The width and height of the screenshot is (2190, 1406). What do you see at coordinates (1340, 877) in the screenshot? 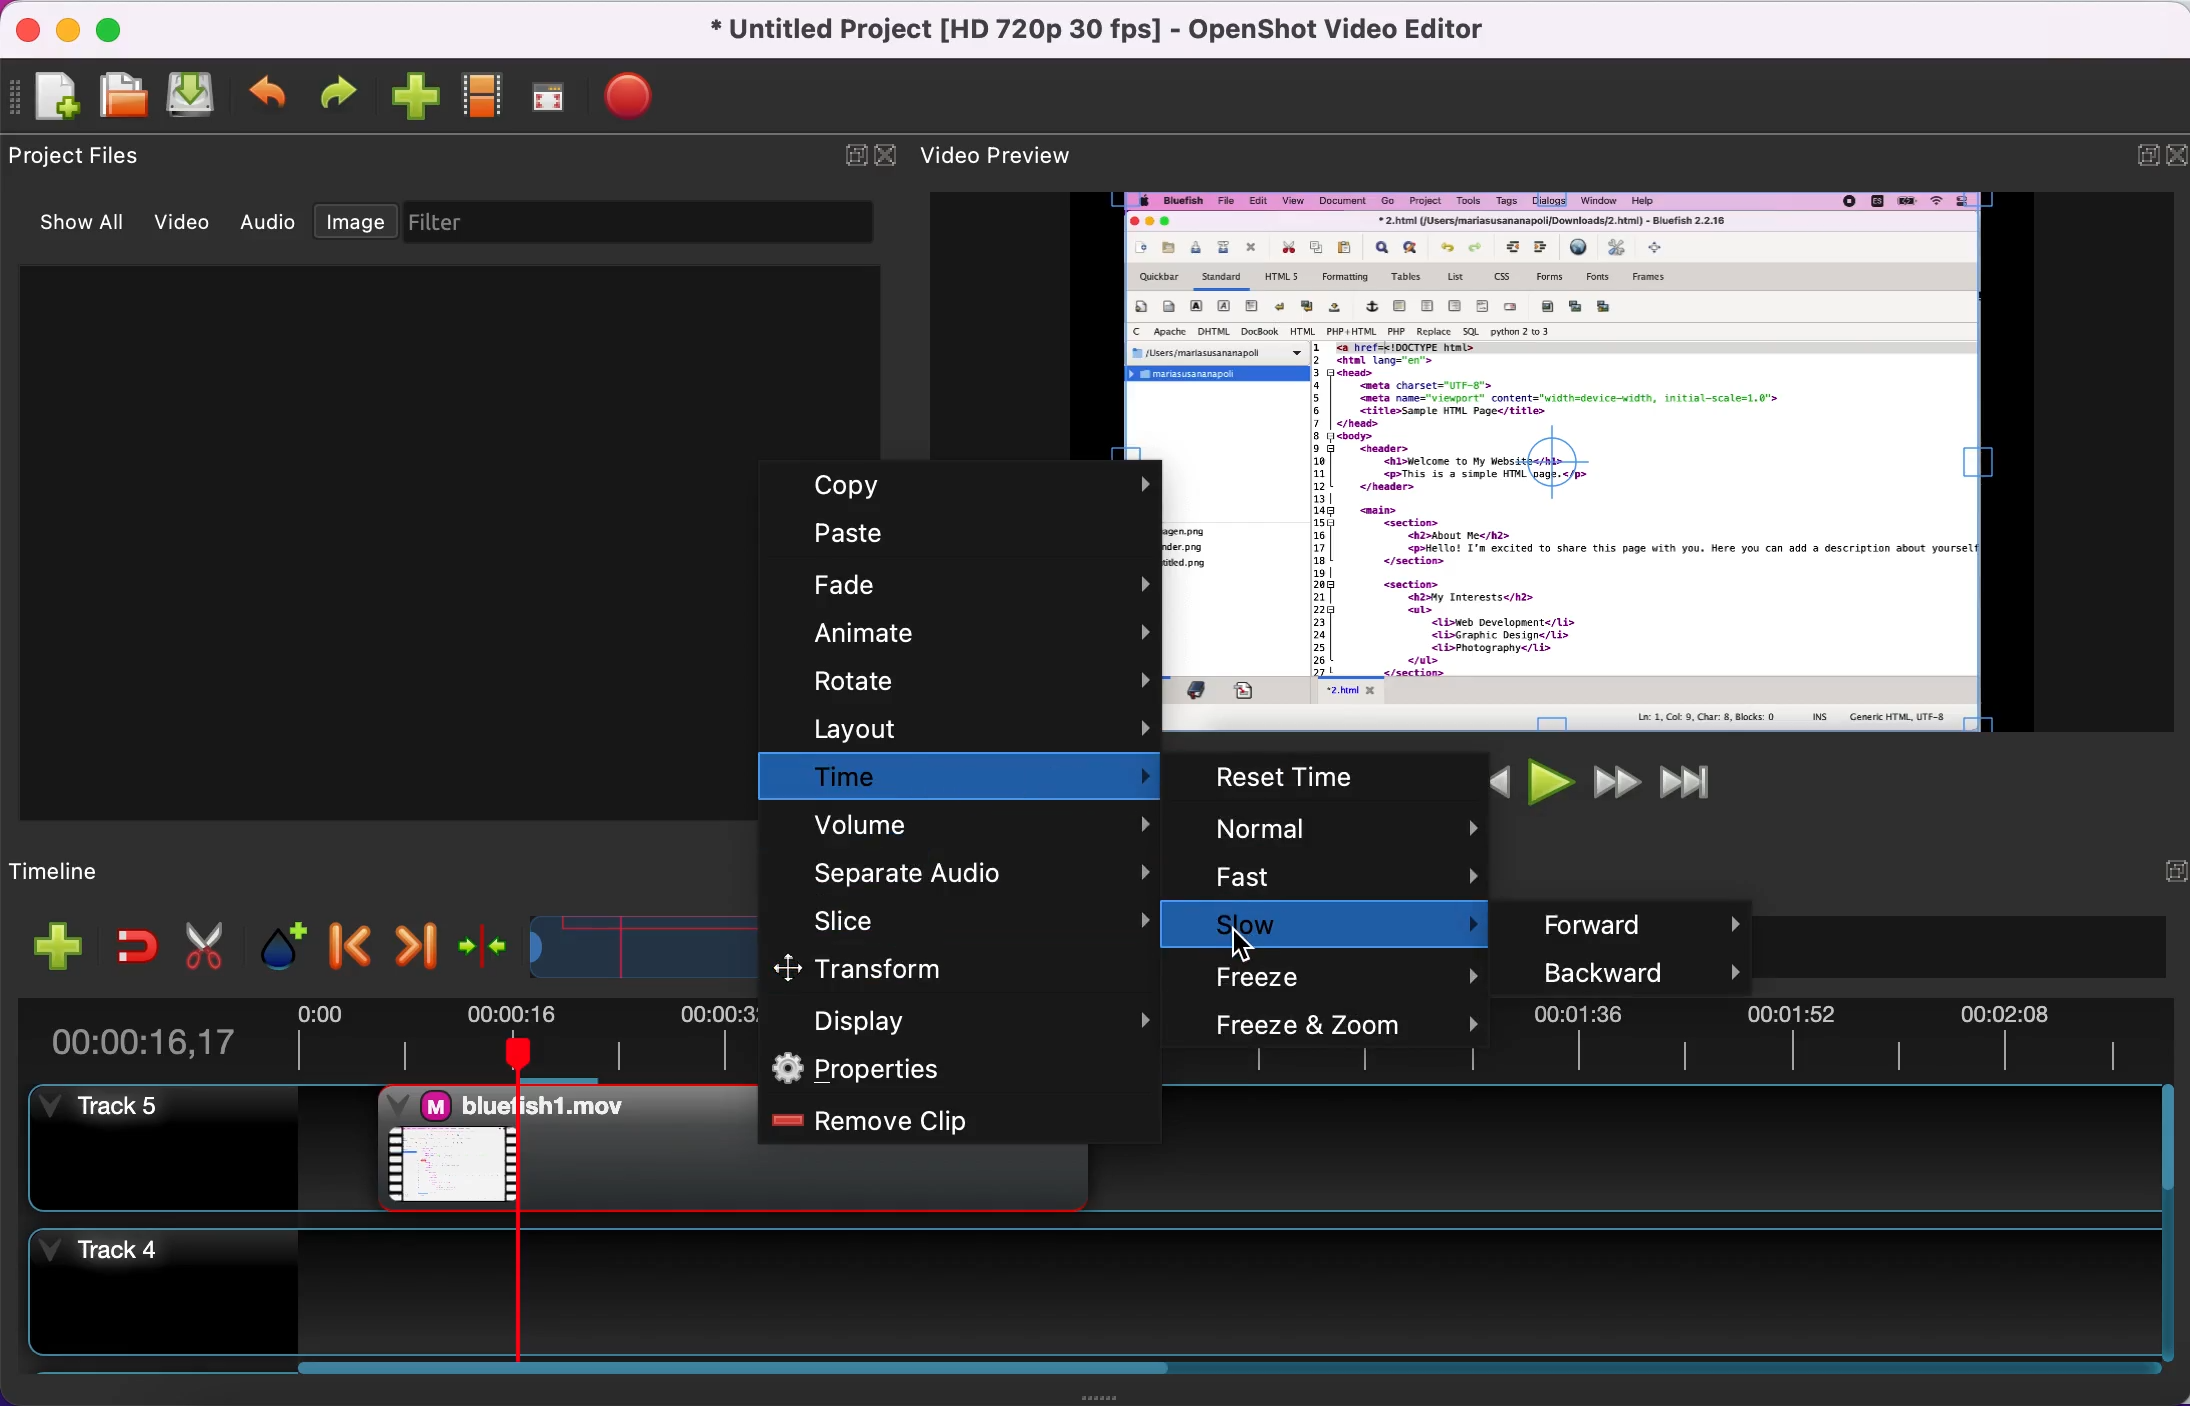
I see `fast` at bounding box center [1340, 877].